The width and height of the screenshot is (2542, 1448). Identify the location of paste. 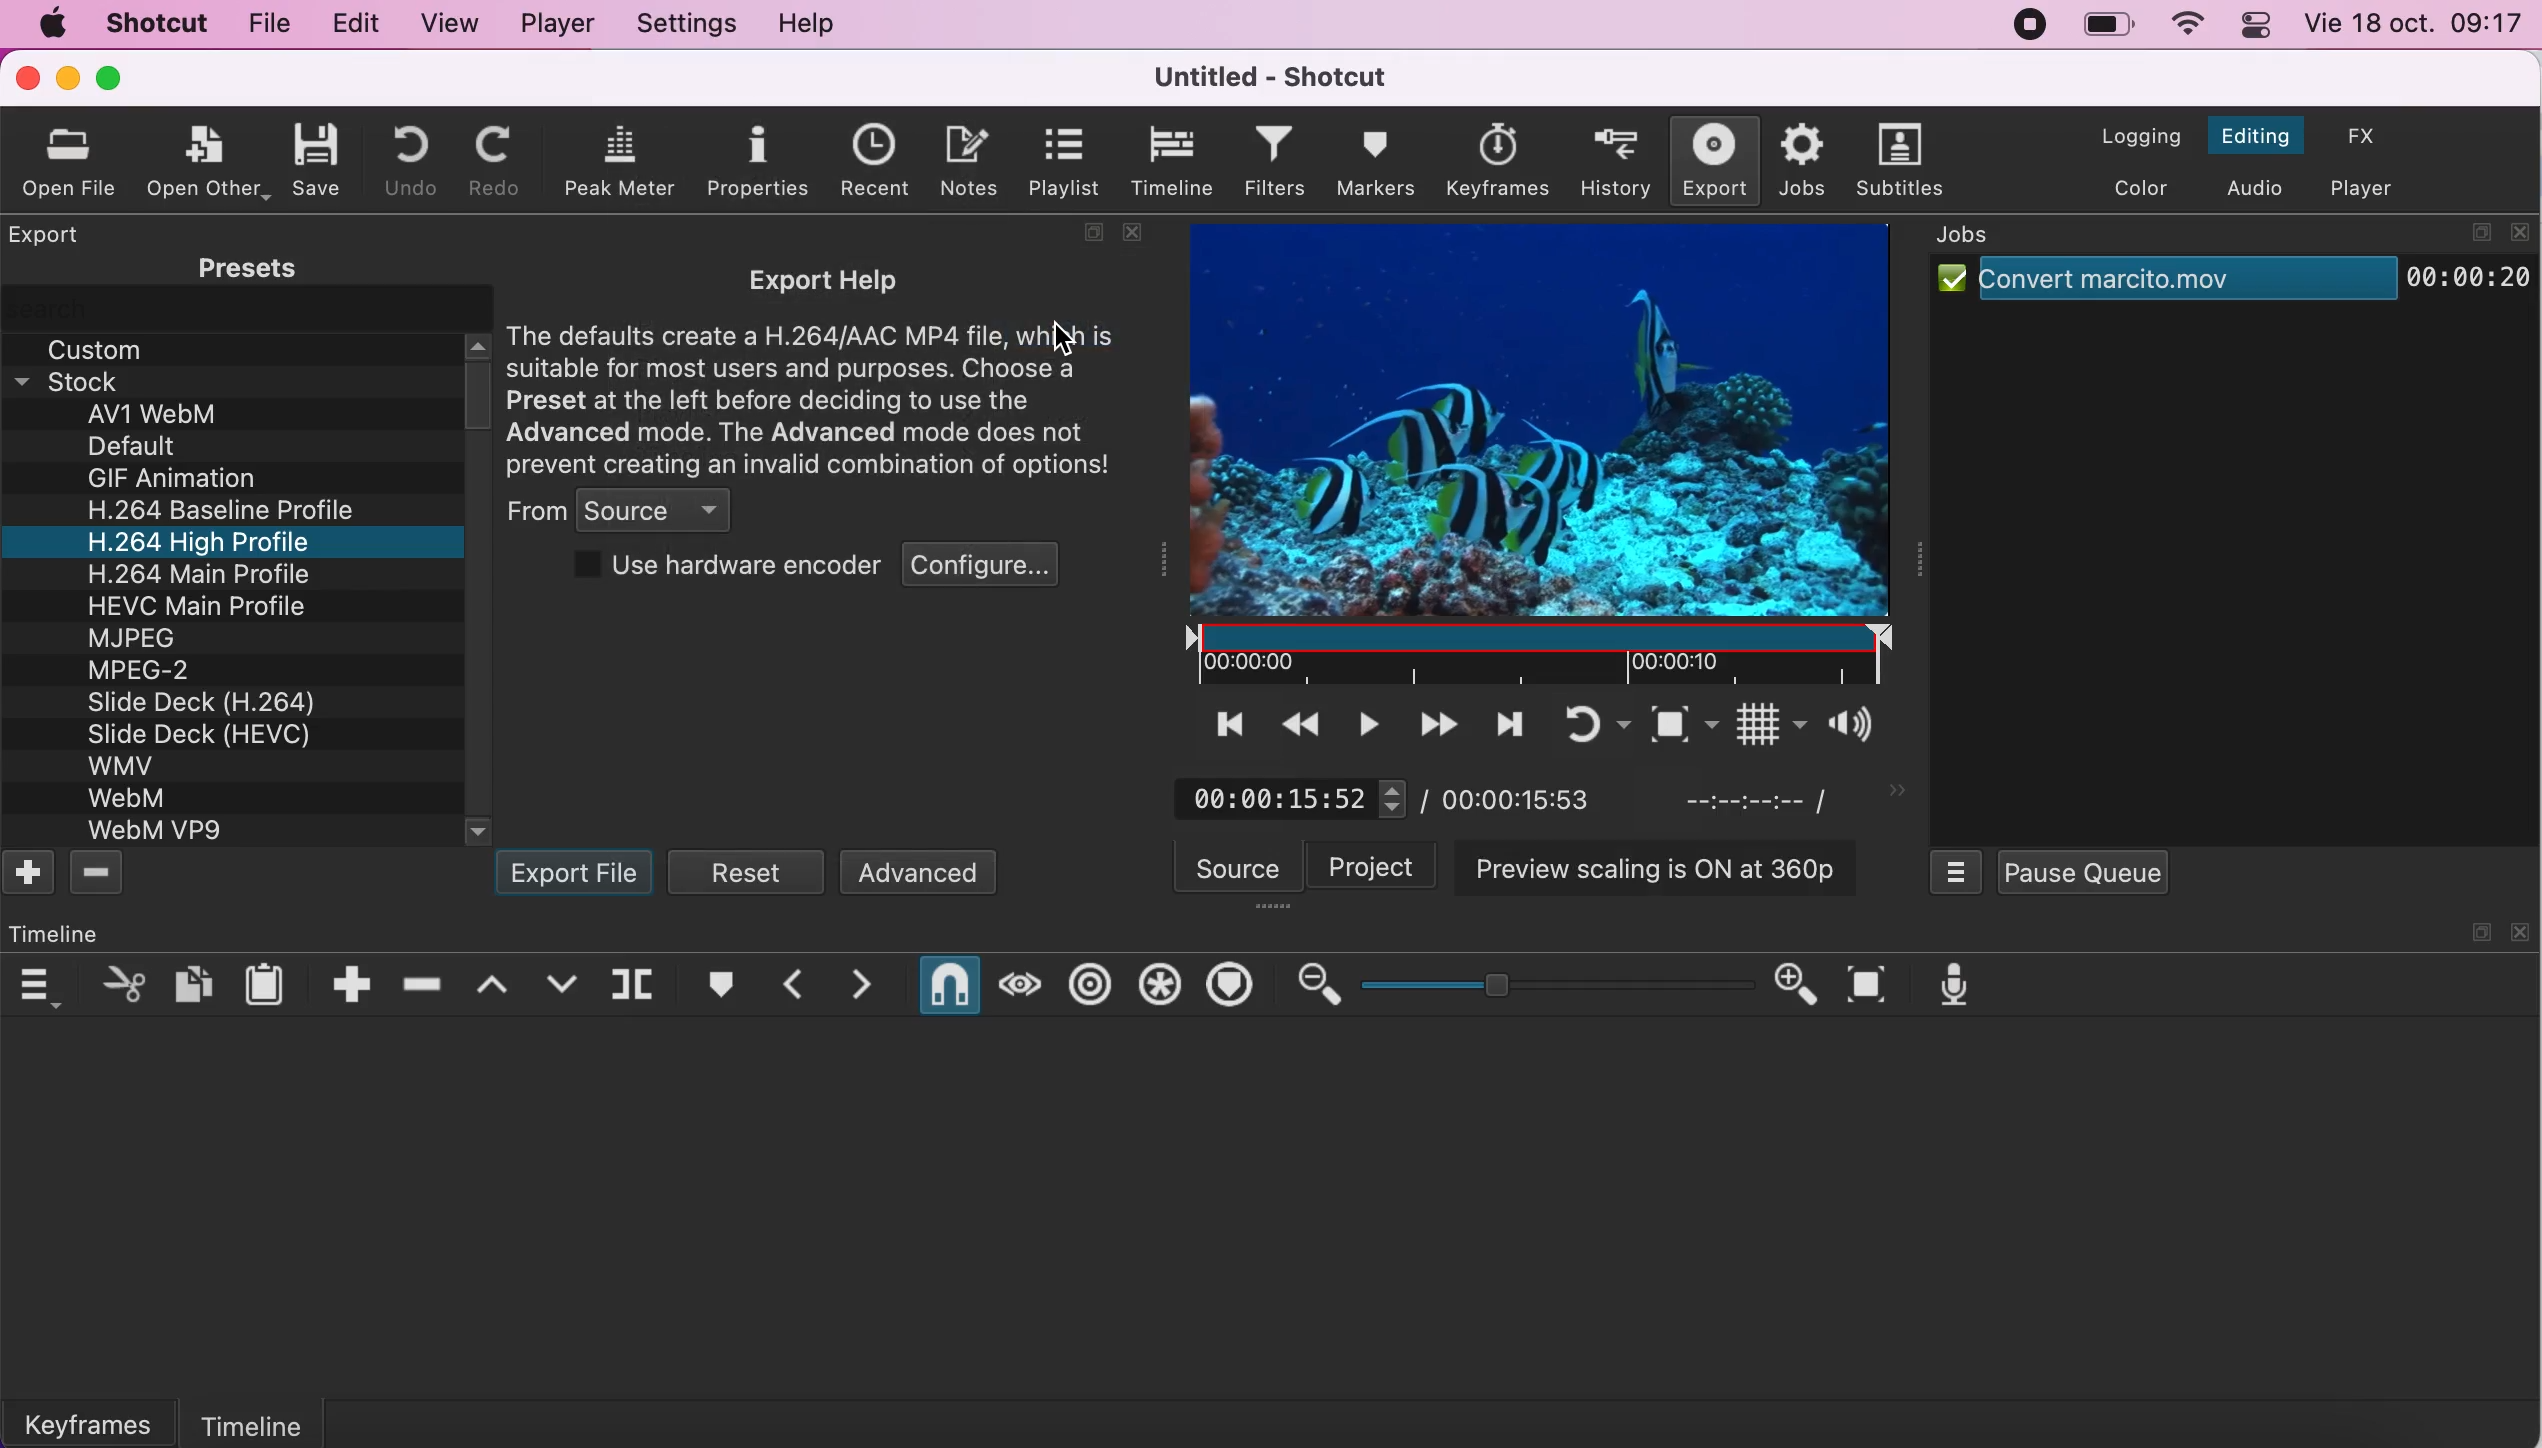
(268, 982).